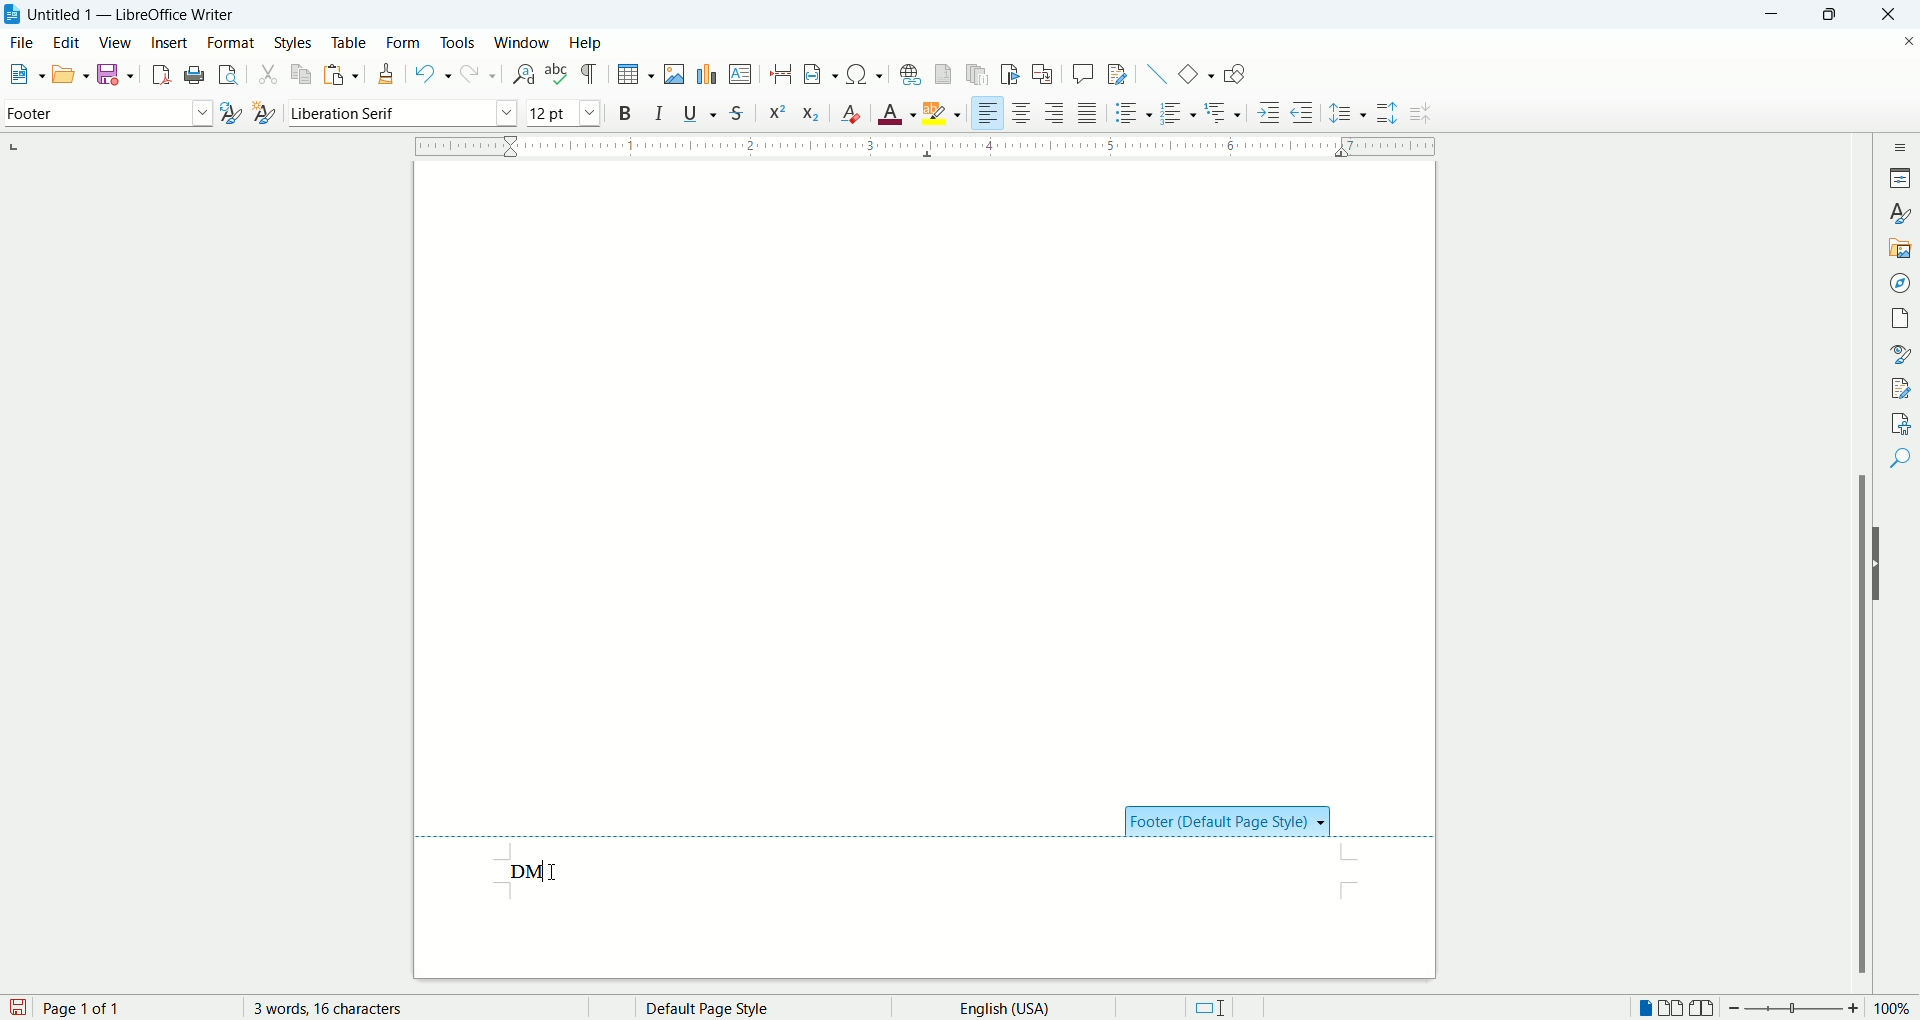 The image size is (1920, 1020). Describe the element at coordinates (1130, 113) in the screenshot. I see `unordered list` at that location.